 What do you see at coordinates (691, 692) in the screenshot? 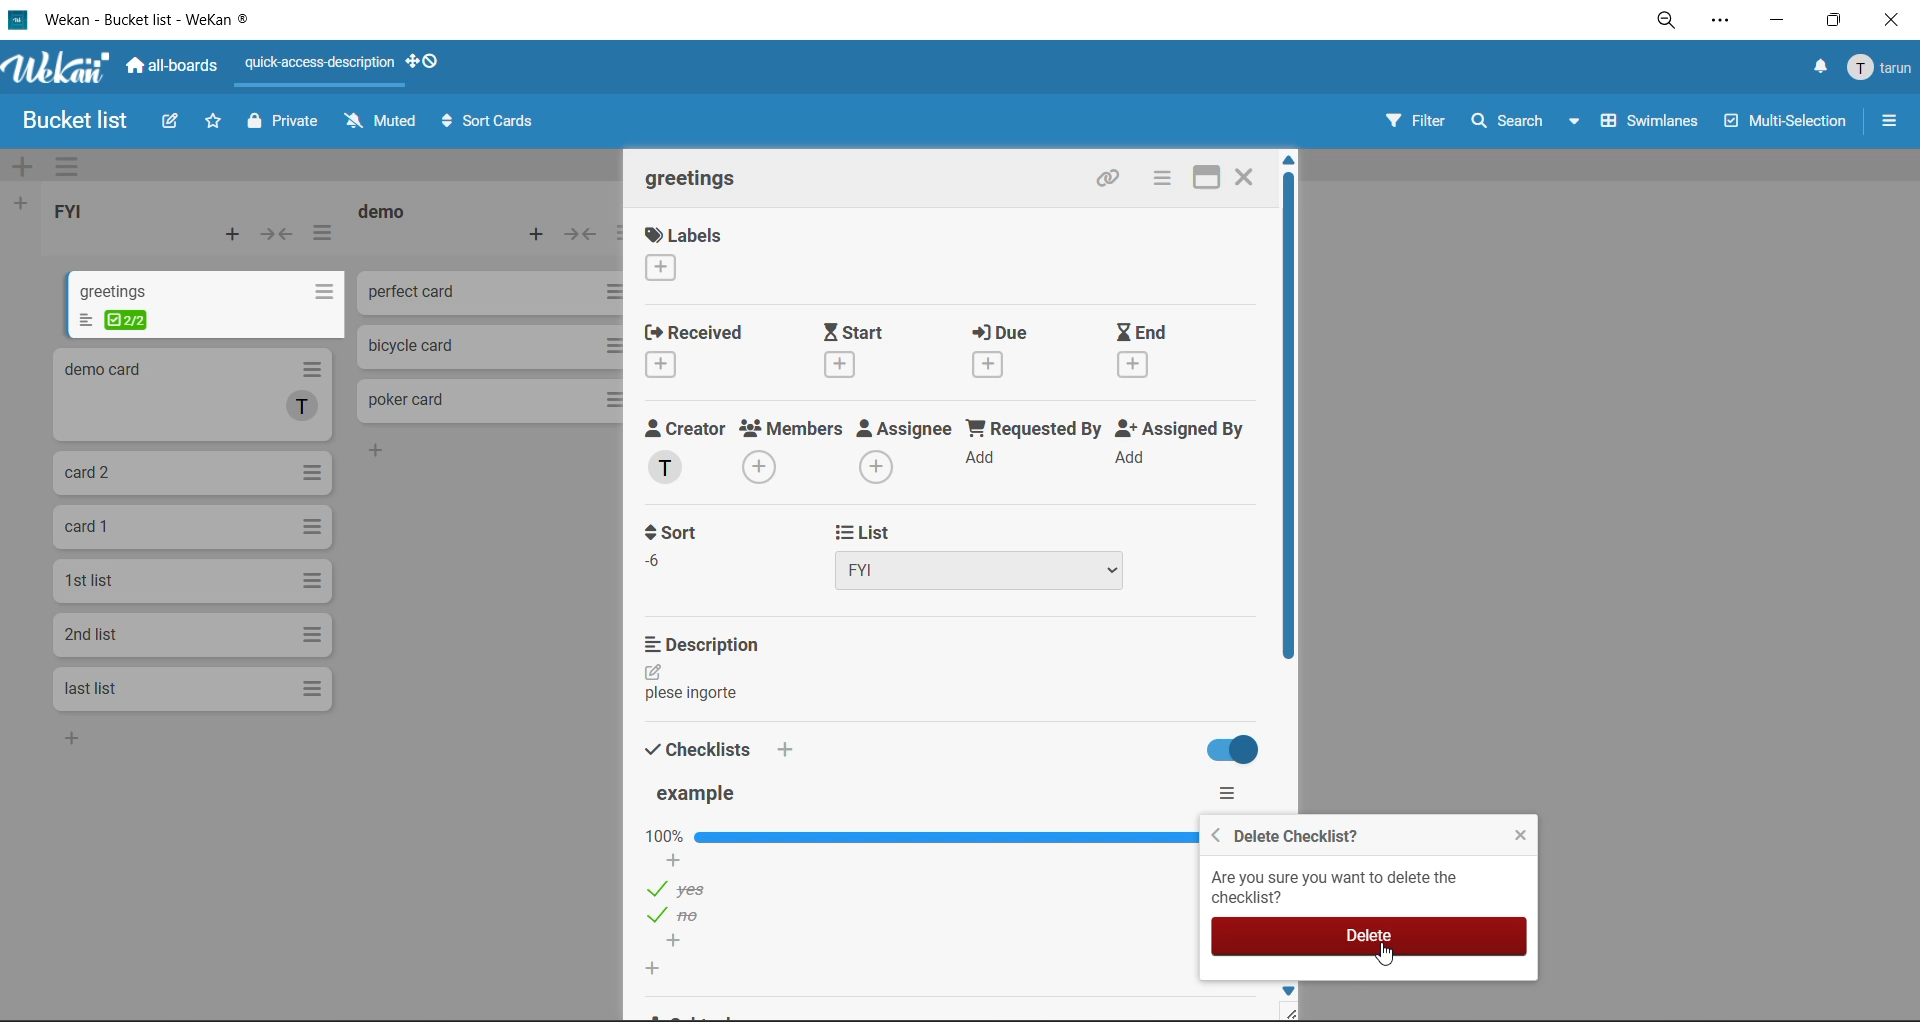
I see `text` at bounding box center [691, 692].